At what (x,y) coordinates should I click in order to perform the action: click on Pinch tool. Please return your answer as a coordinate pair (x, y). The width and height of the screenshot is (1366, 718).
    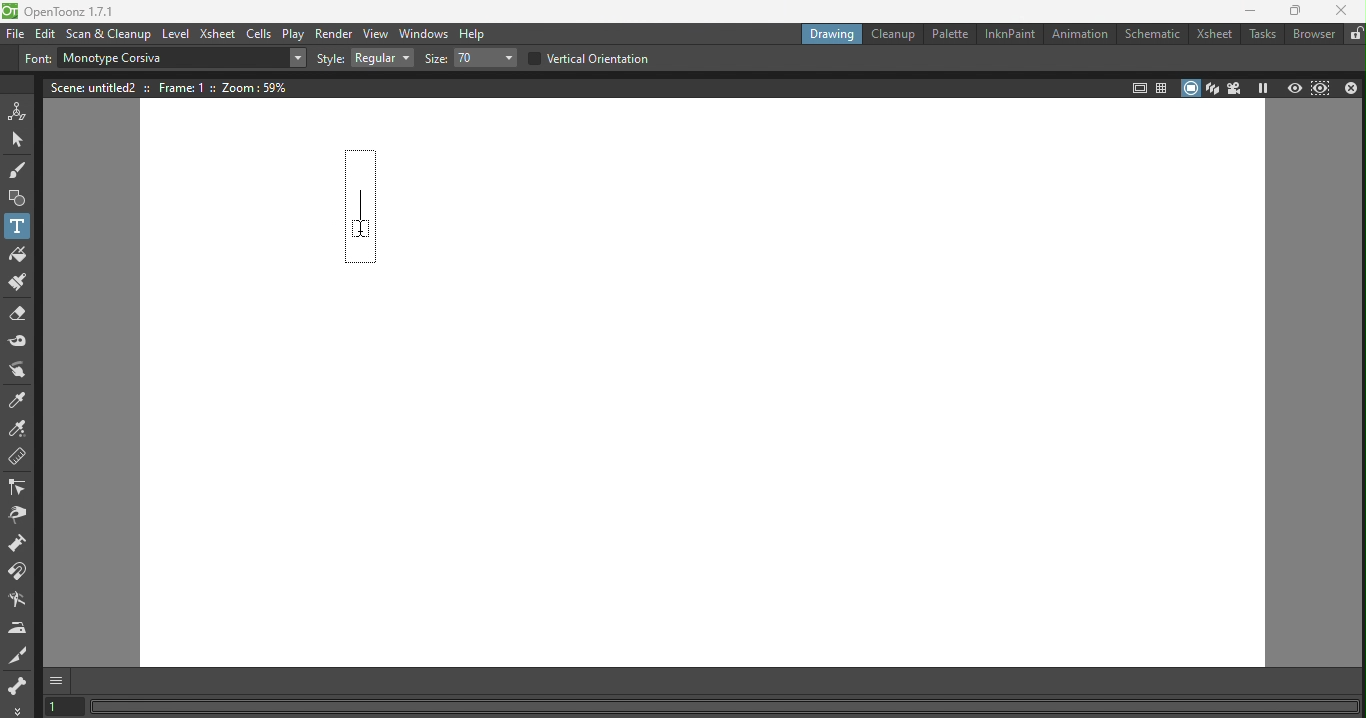
    Looking at the image, I should click on (18, 519).